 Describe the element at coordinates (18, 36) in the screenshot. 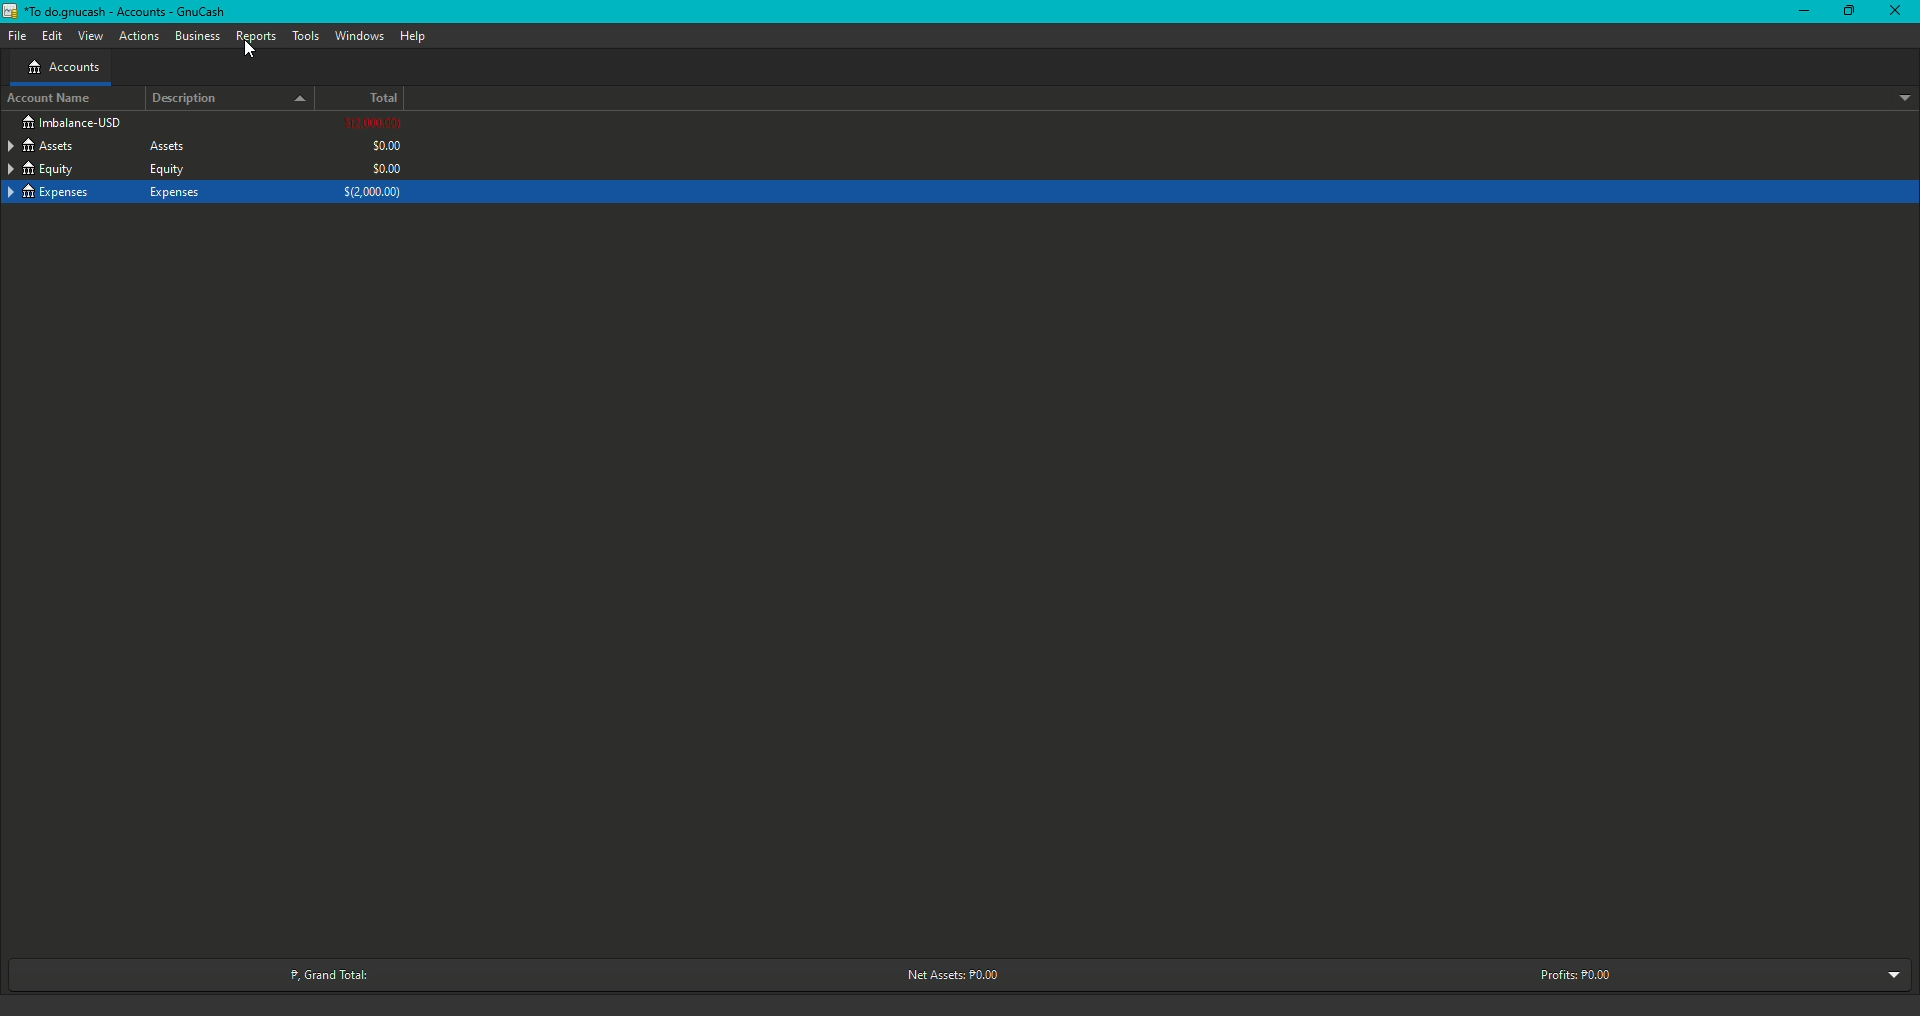

I see `File` at that location.